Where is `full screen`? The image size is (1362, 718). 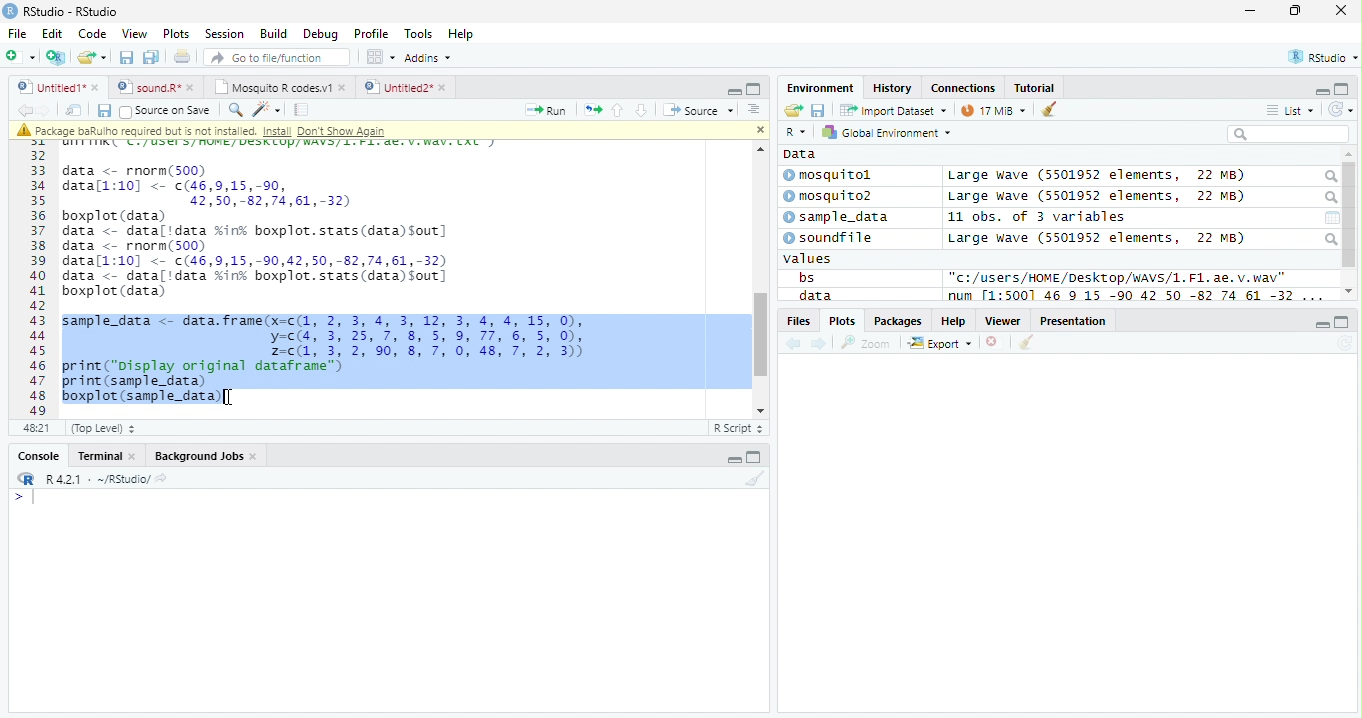
full screen is located at coordinates (754, 456).